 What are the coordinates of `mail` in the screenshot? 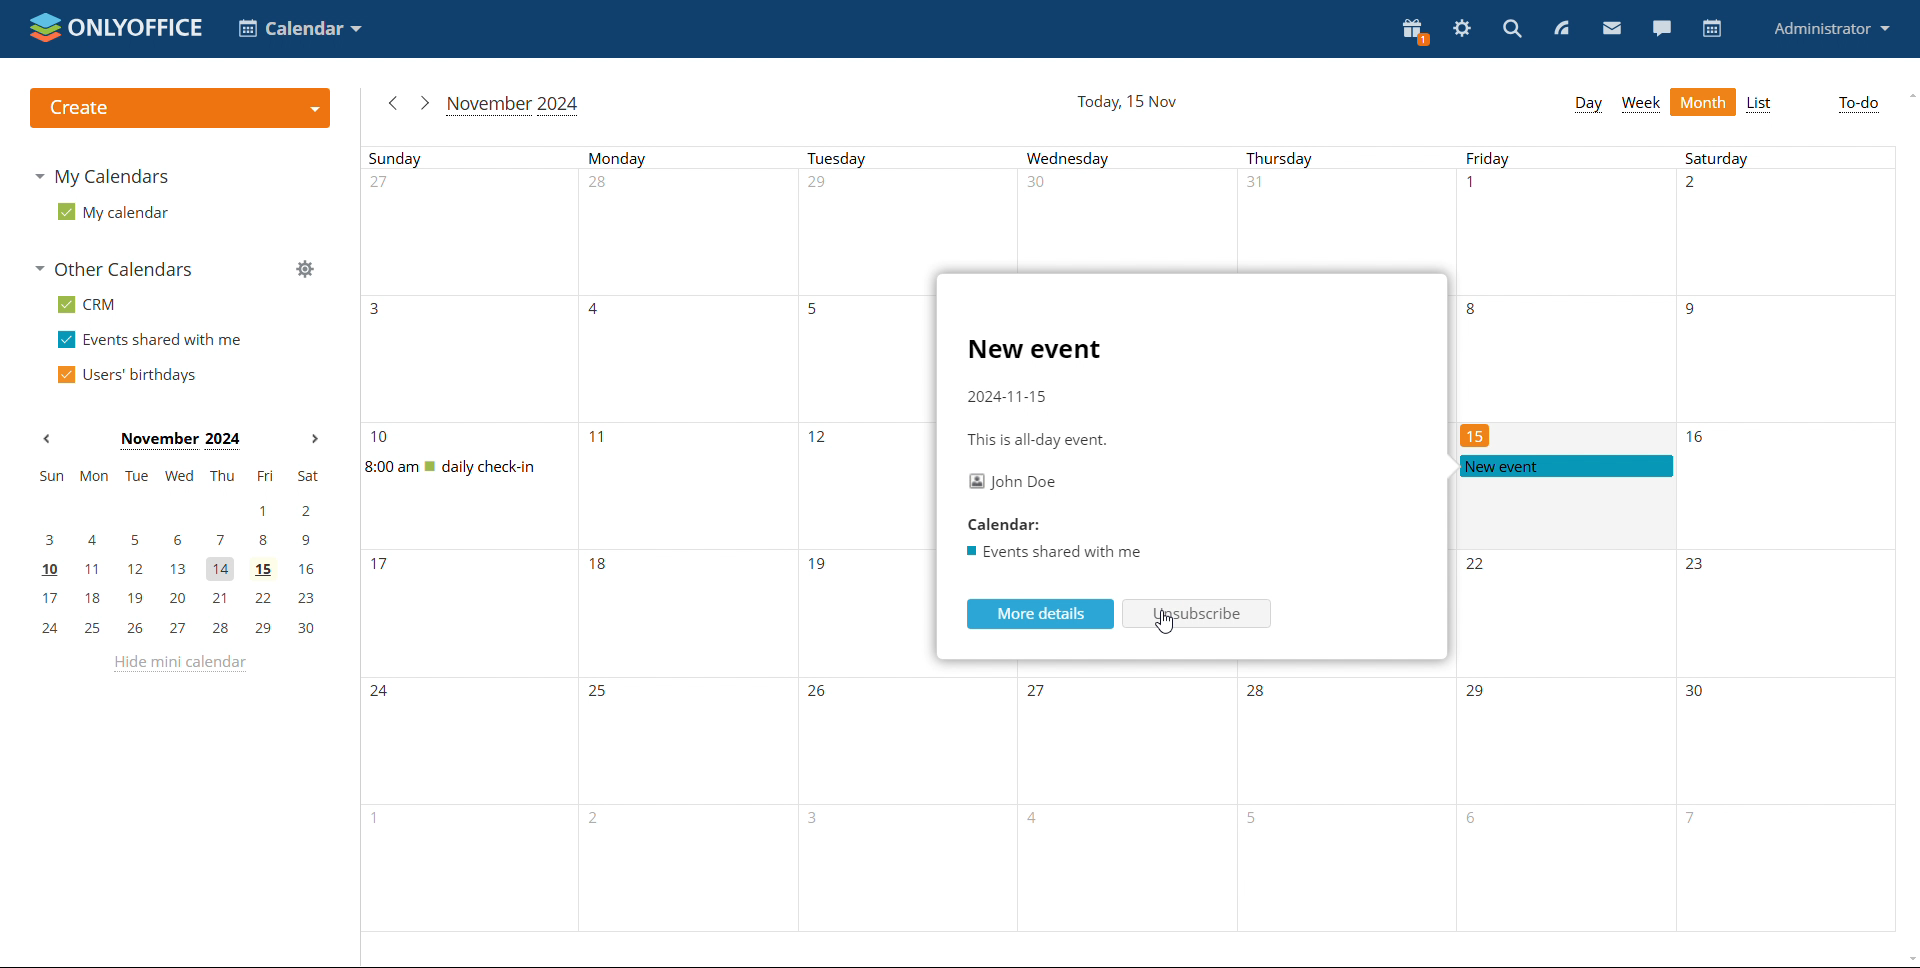 It's located at (1612, 28).